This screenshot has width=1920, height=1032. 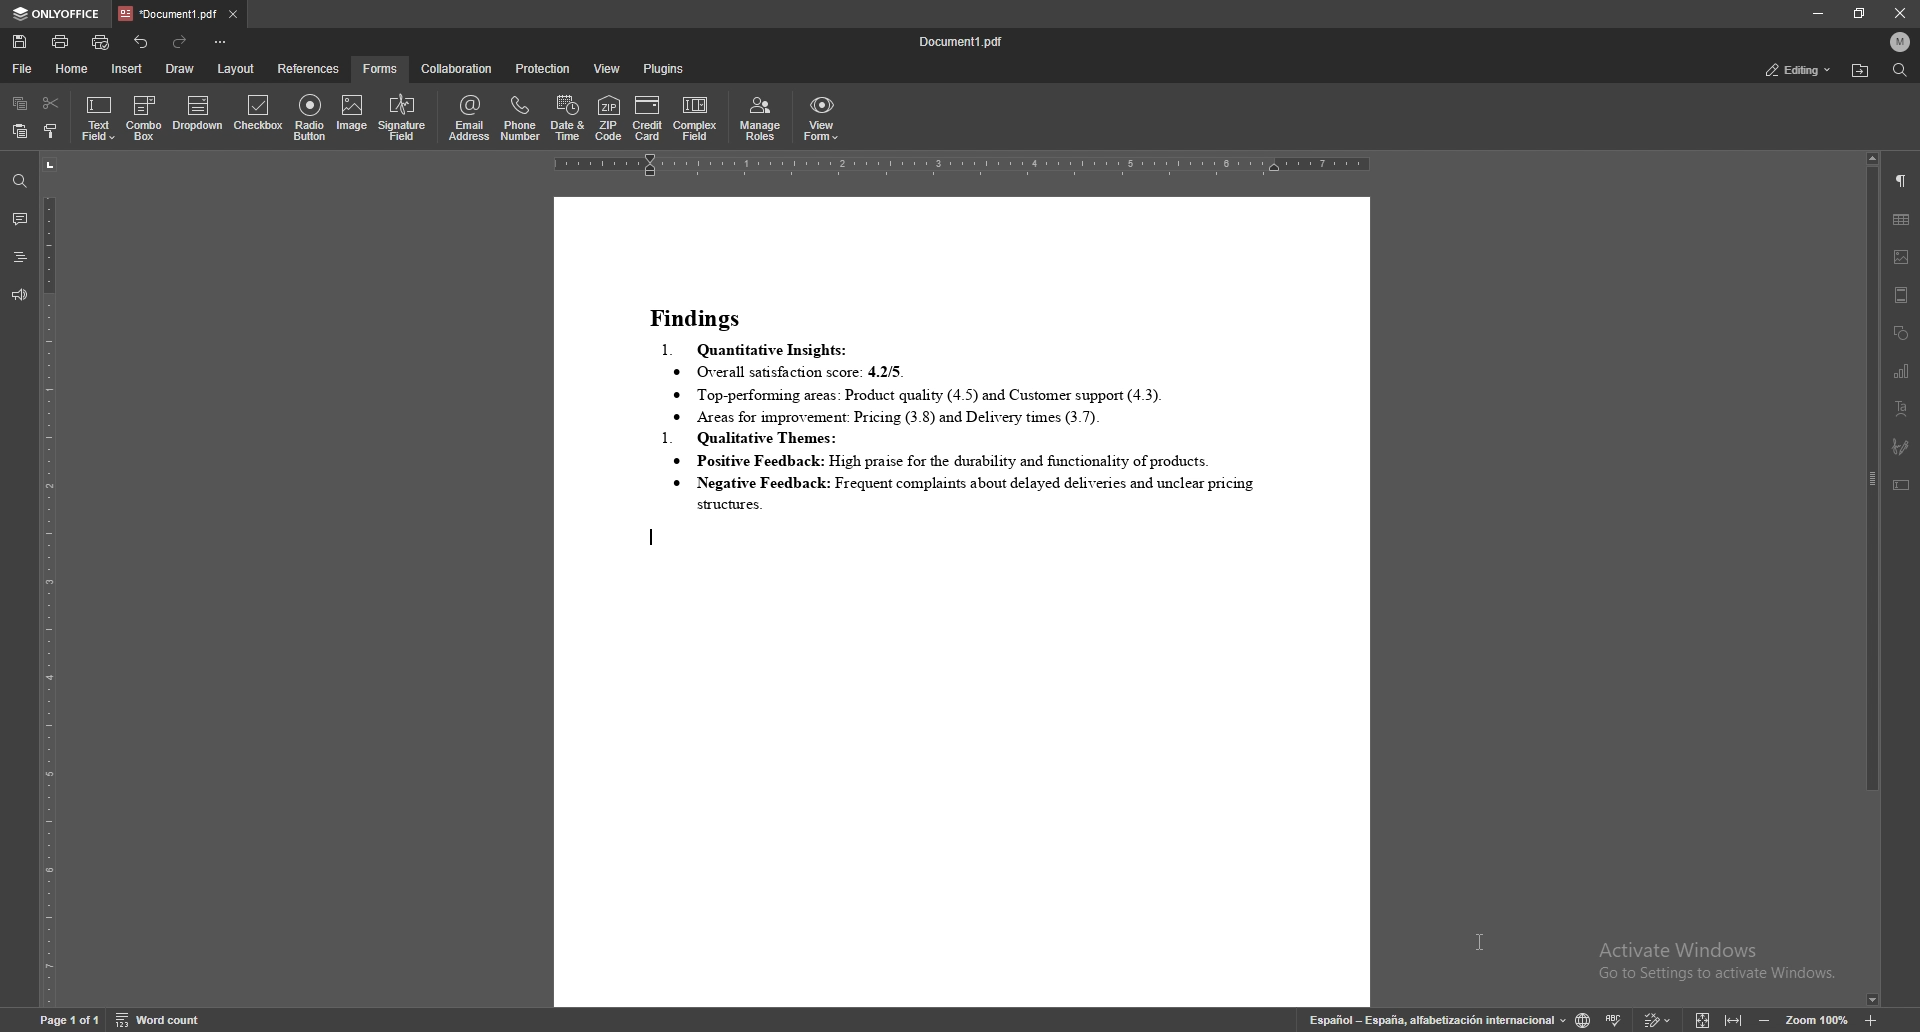 I want to click on dropdown, so click(x=198, y=115).